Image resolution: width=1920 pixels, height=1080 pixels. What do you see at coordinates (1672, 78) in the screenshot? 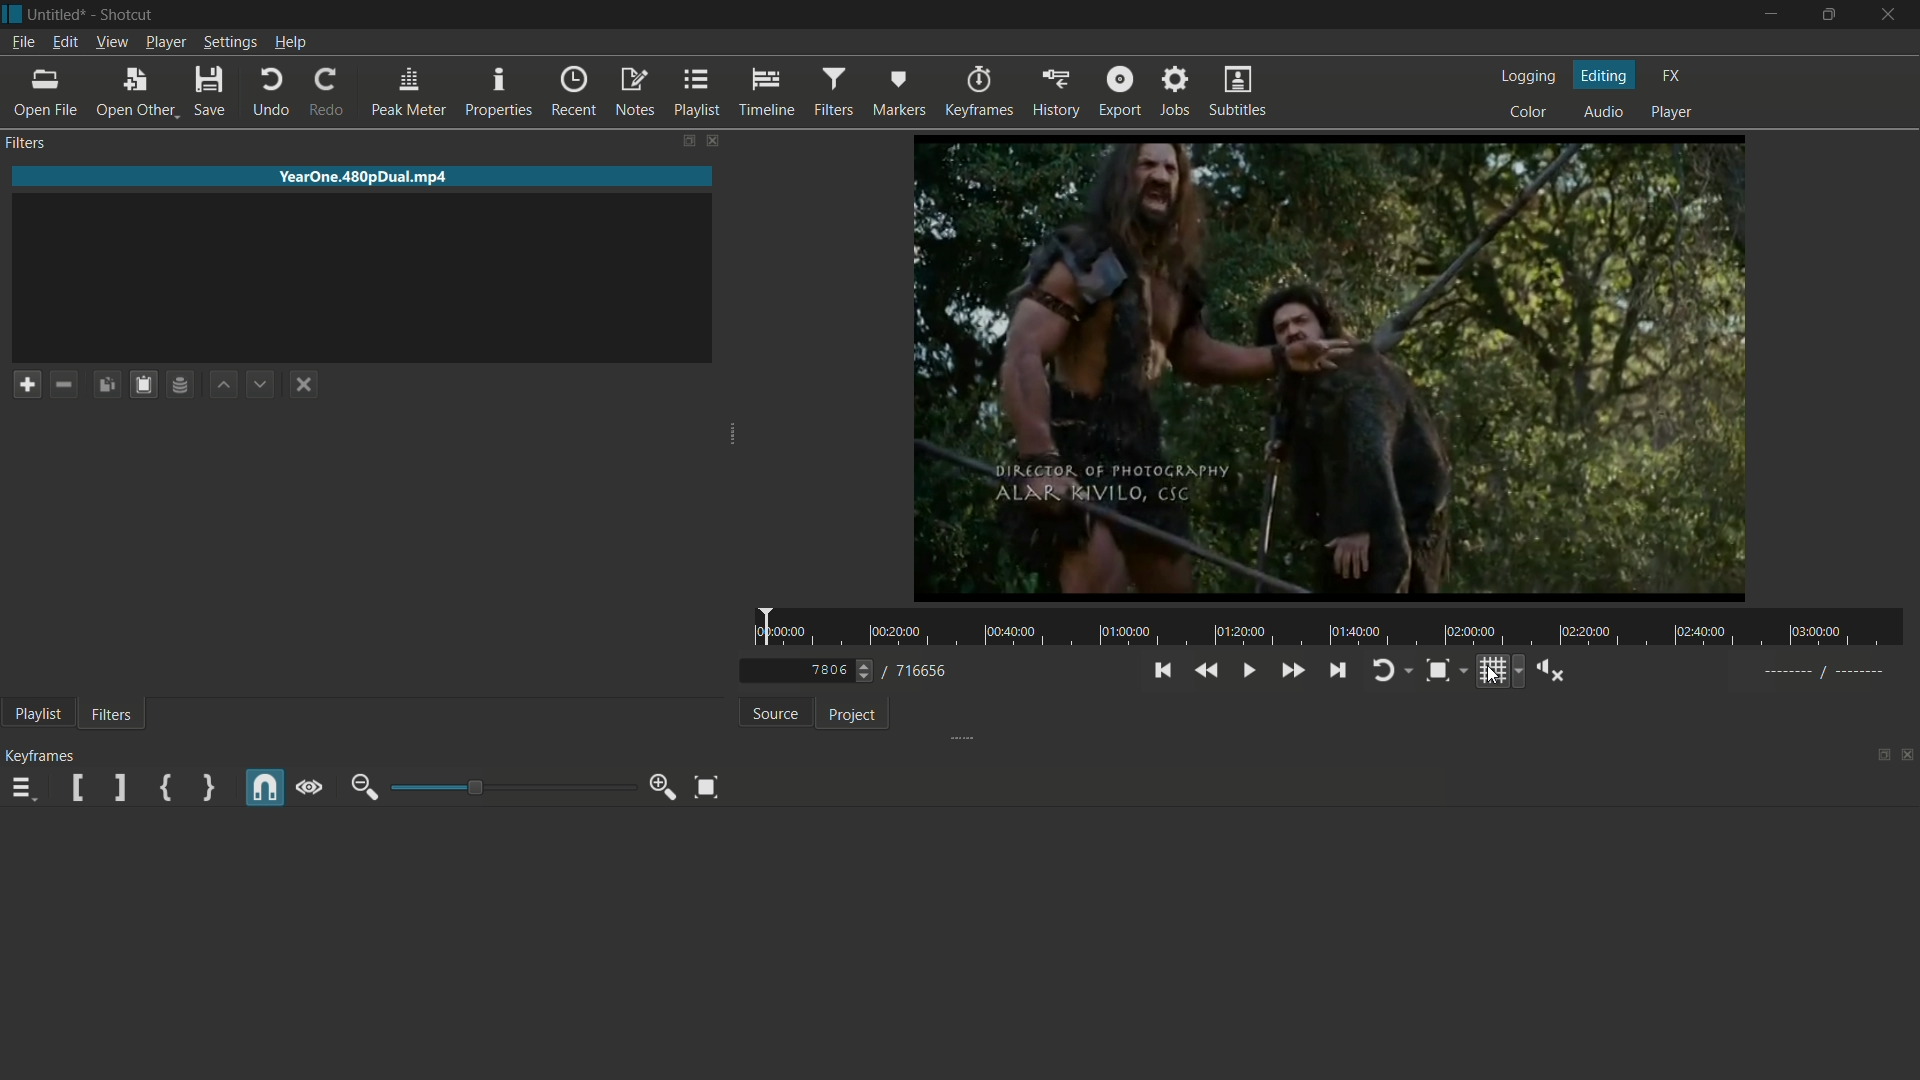
I see `fx` at bounding box center [1672, 78].